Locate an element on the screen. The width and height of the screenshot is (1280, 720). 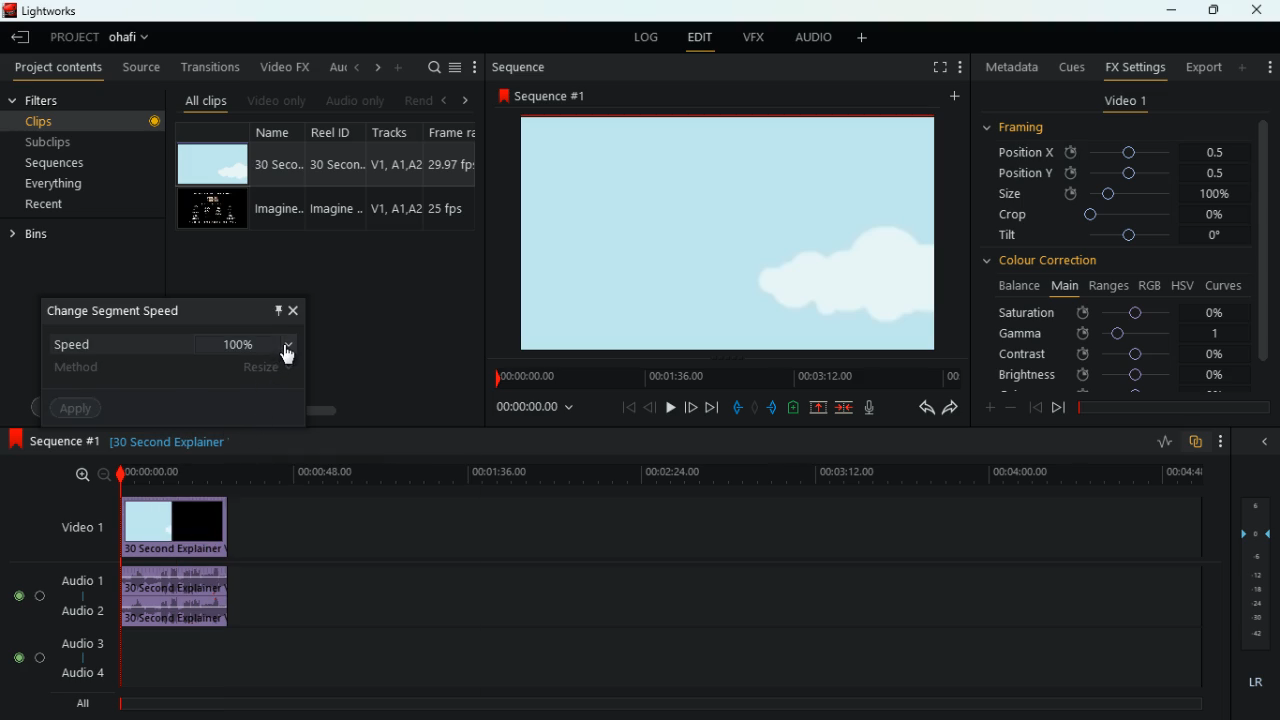
end is located at coordinates (714, 407).